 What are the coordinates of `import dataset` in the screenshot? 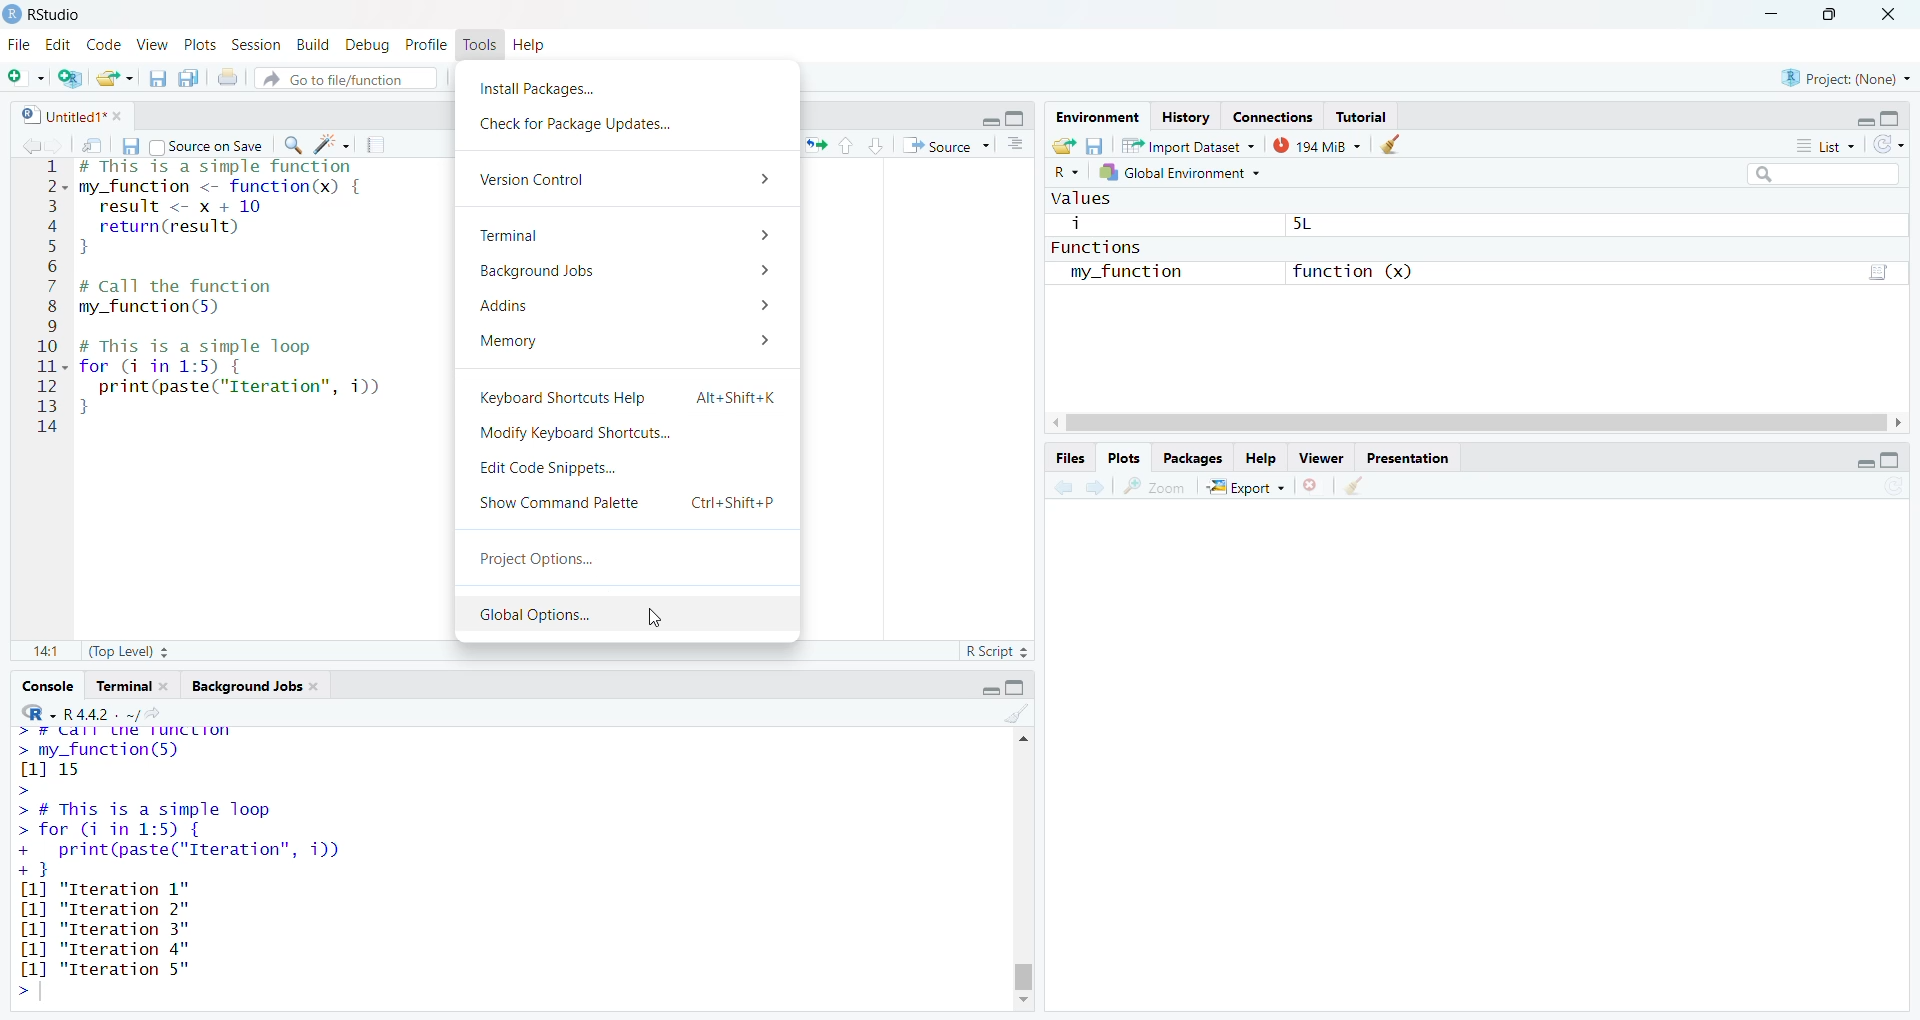 It's located at (1188, 148).